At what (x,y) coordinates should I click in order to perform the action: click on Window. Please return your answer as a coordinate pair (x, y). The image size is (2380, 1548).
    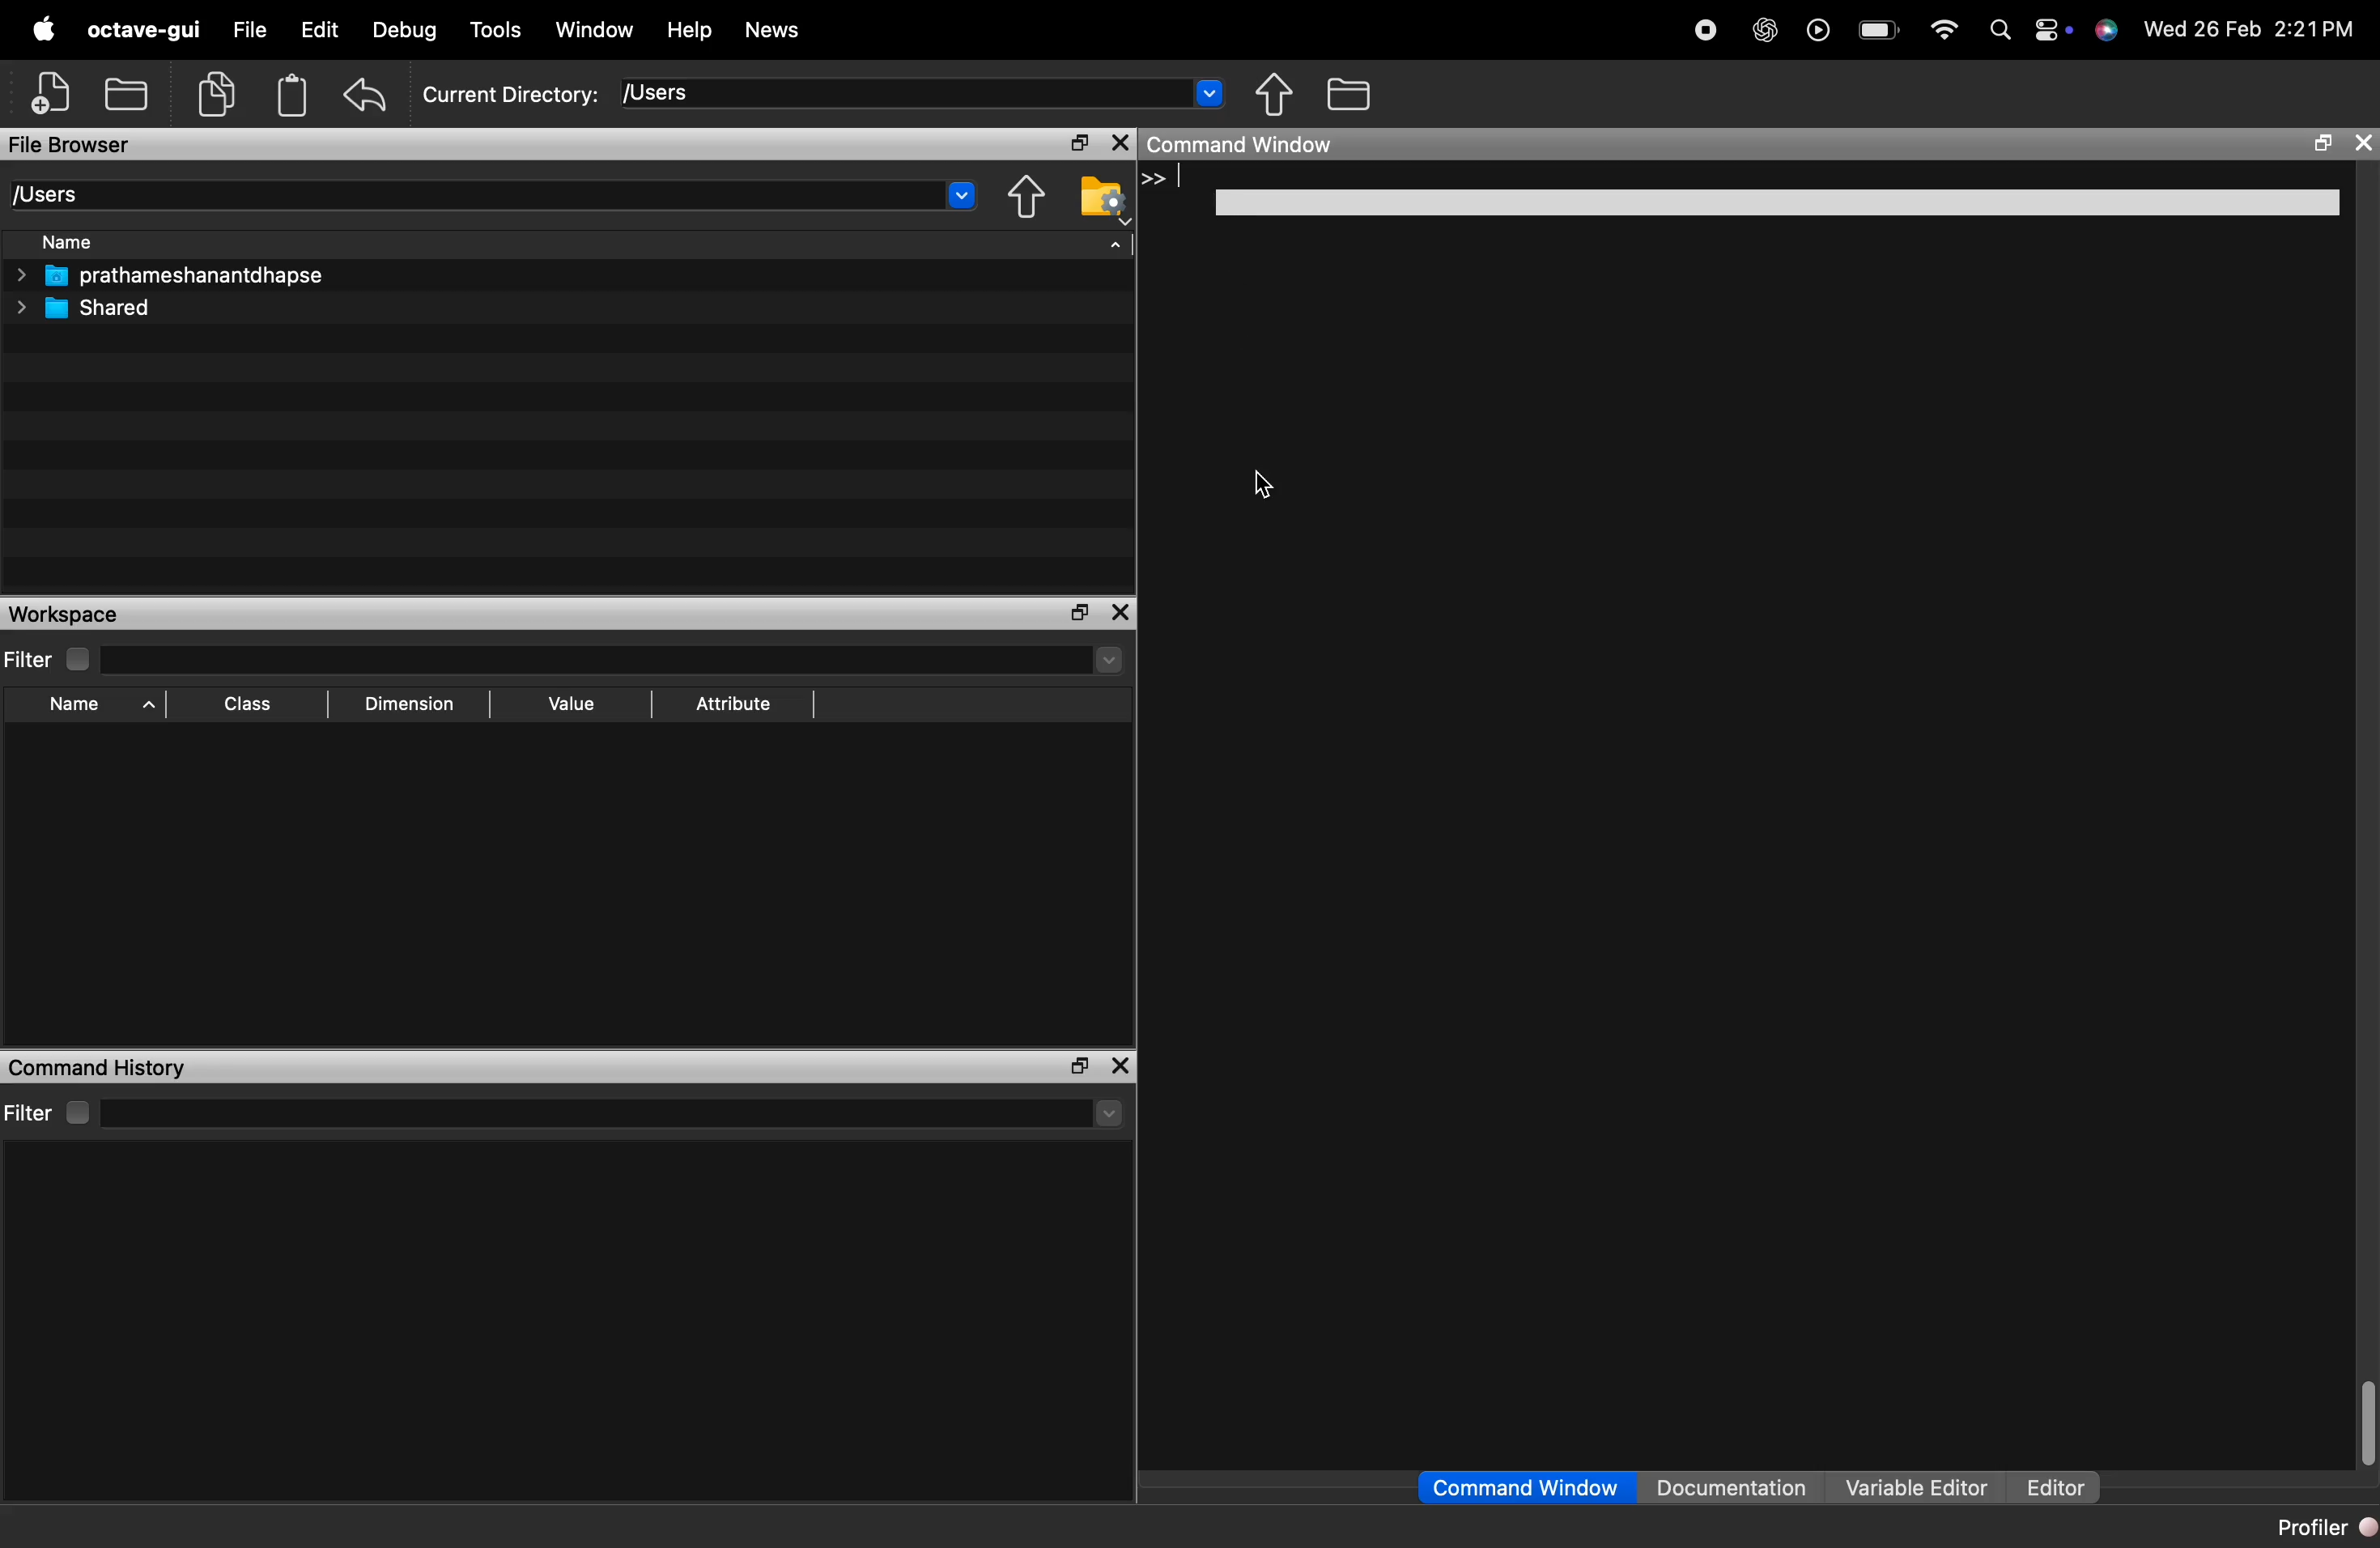
    Looking at the image, I should click on (598, 33).